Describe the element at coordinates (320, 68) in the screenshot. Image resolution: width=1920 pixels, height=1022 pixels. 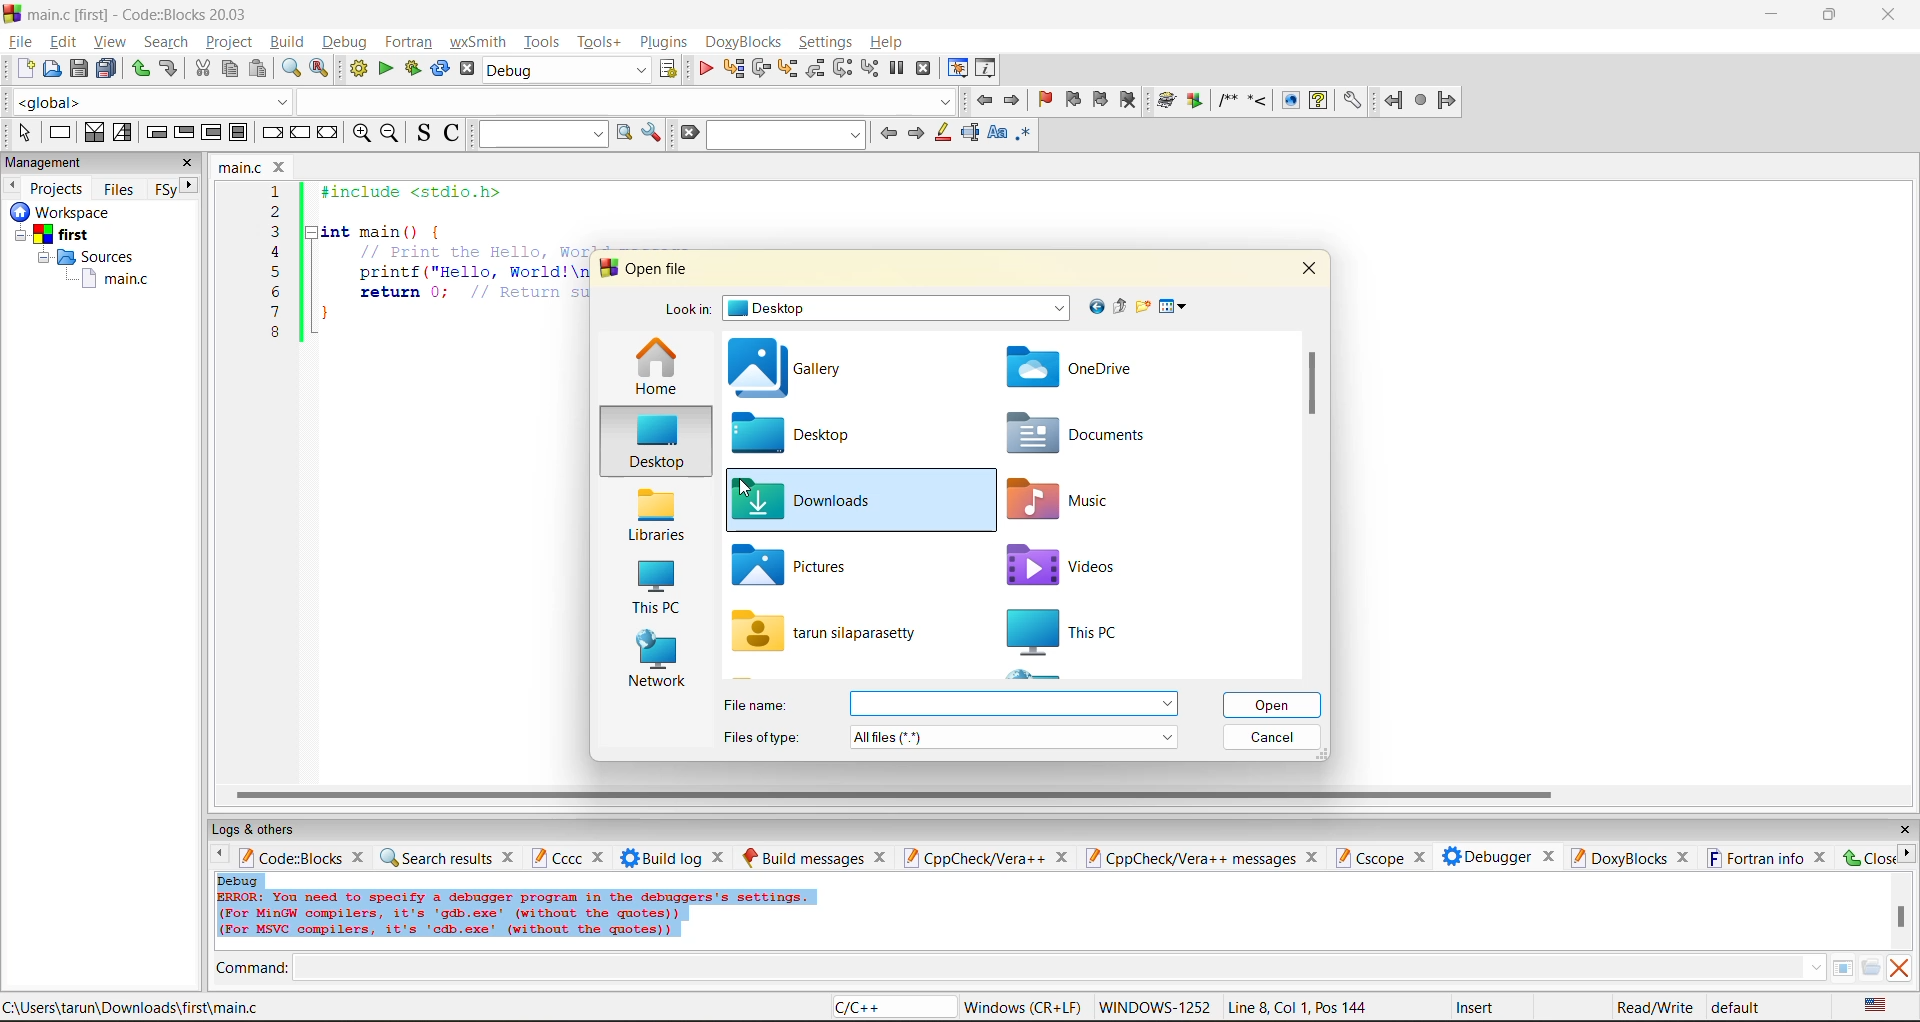
I see `replace` at that location.